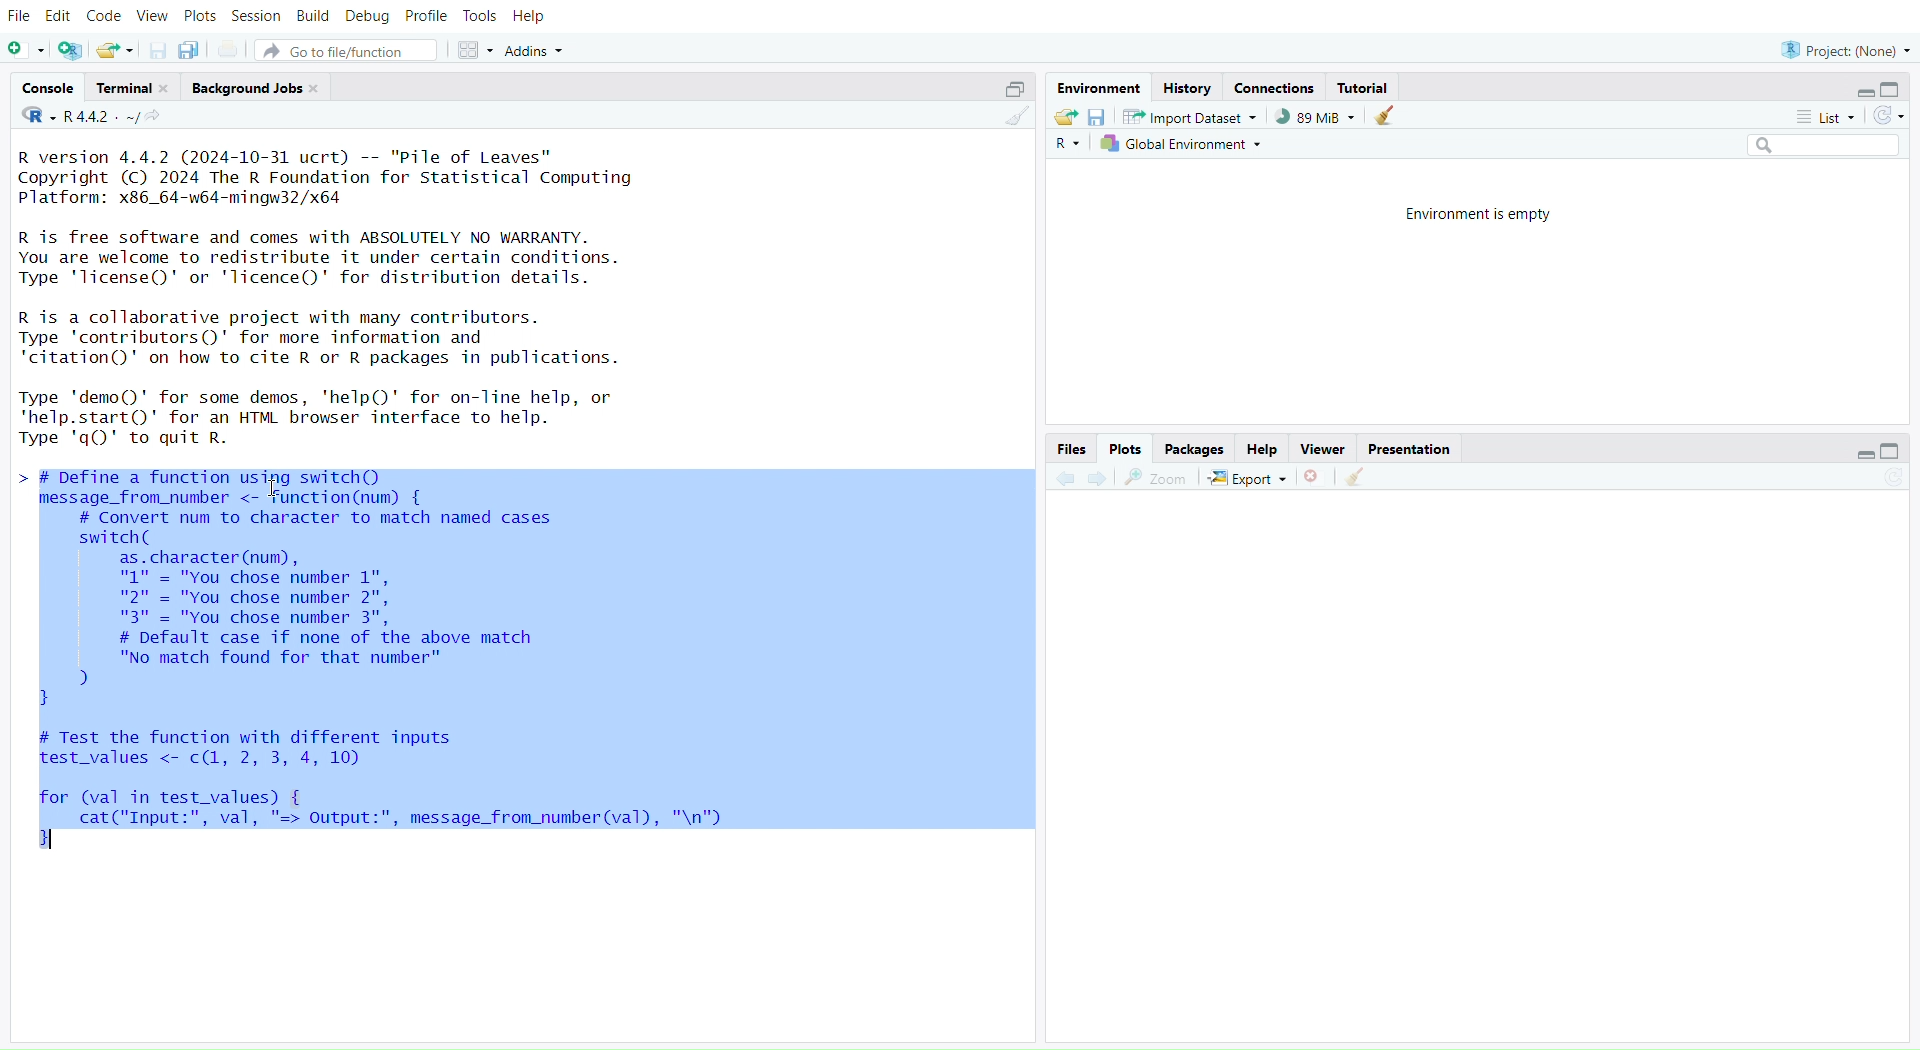 This screenshot has height=1050, width=1920. I want to click on File, so click(18, 18).